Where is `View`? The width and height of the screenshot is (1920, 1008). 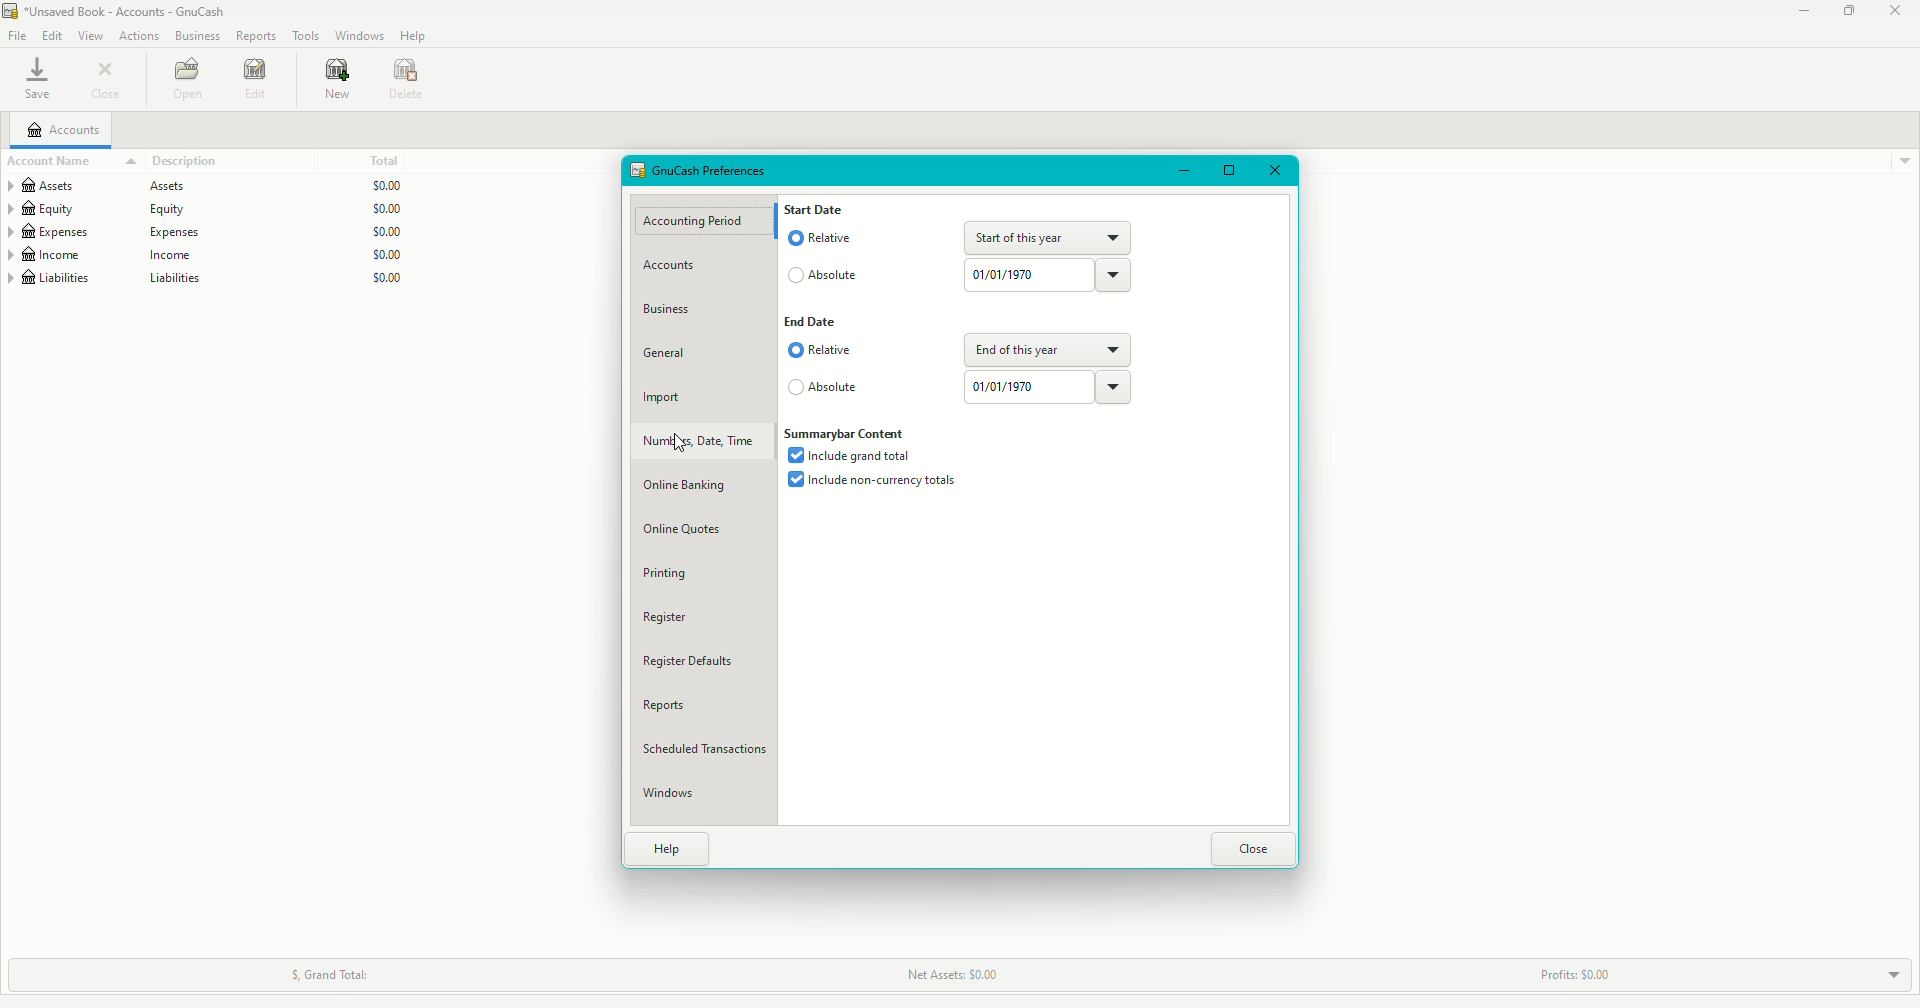
View is located at coordinates (91, 36).